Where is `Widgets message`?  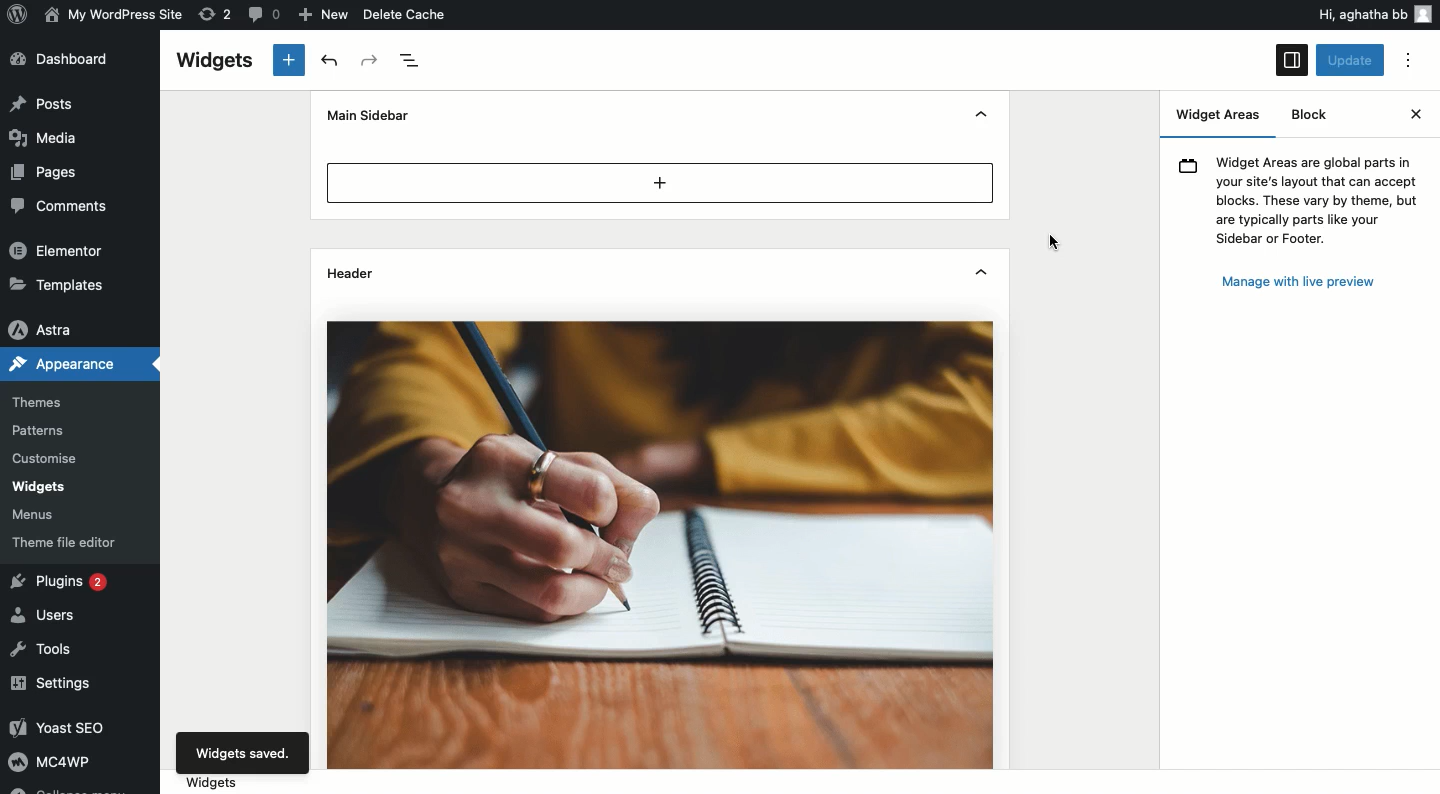 Widgets message is located at coordinates (1297, 204).